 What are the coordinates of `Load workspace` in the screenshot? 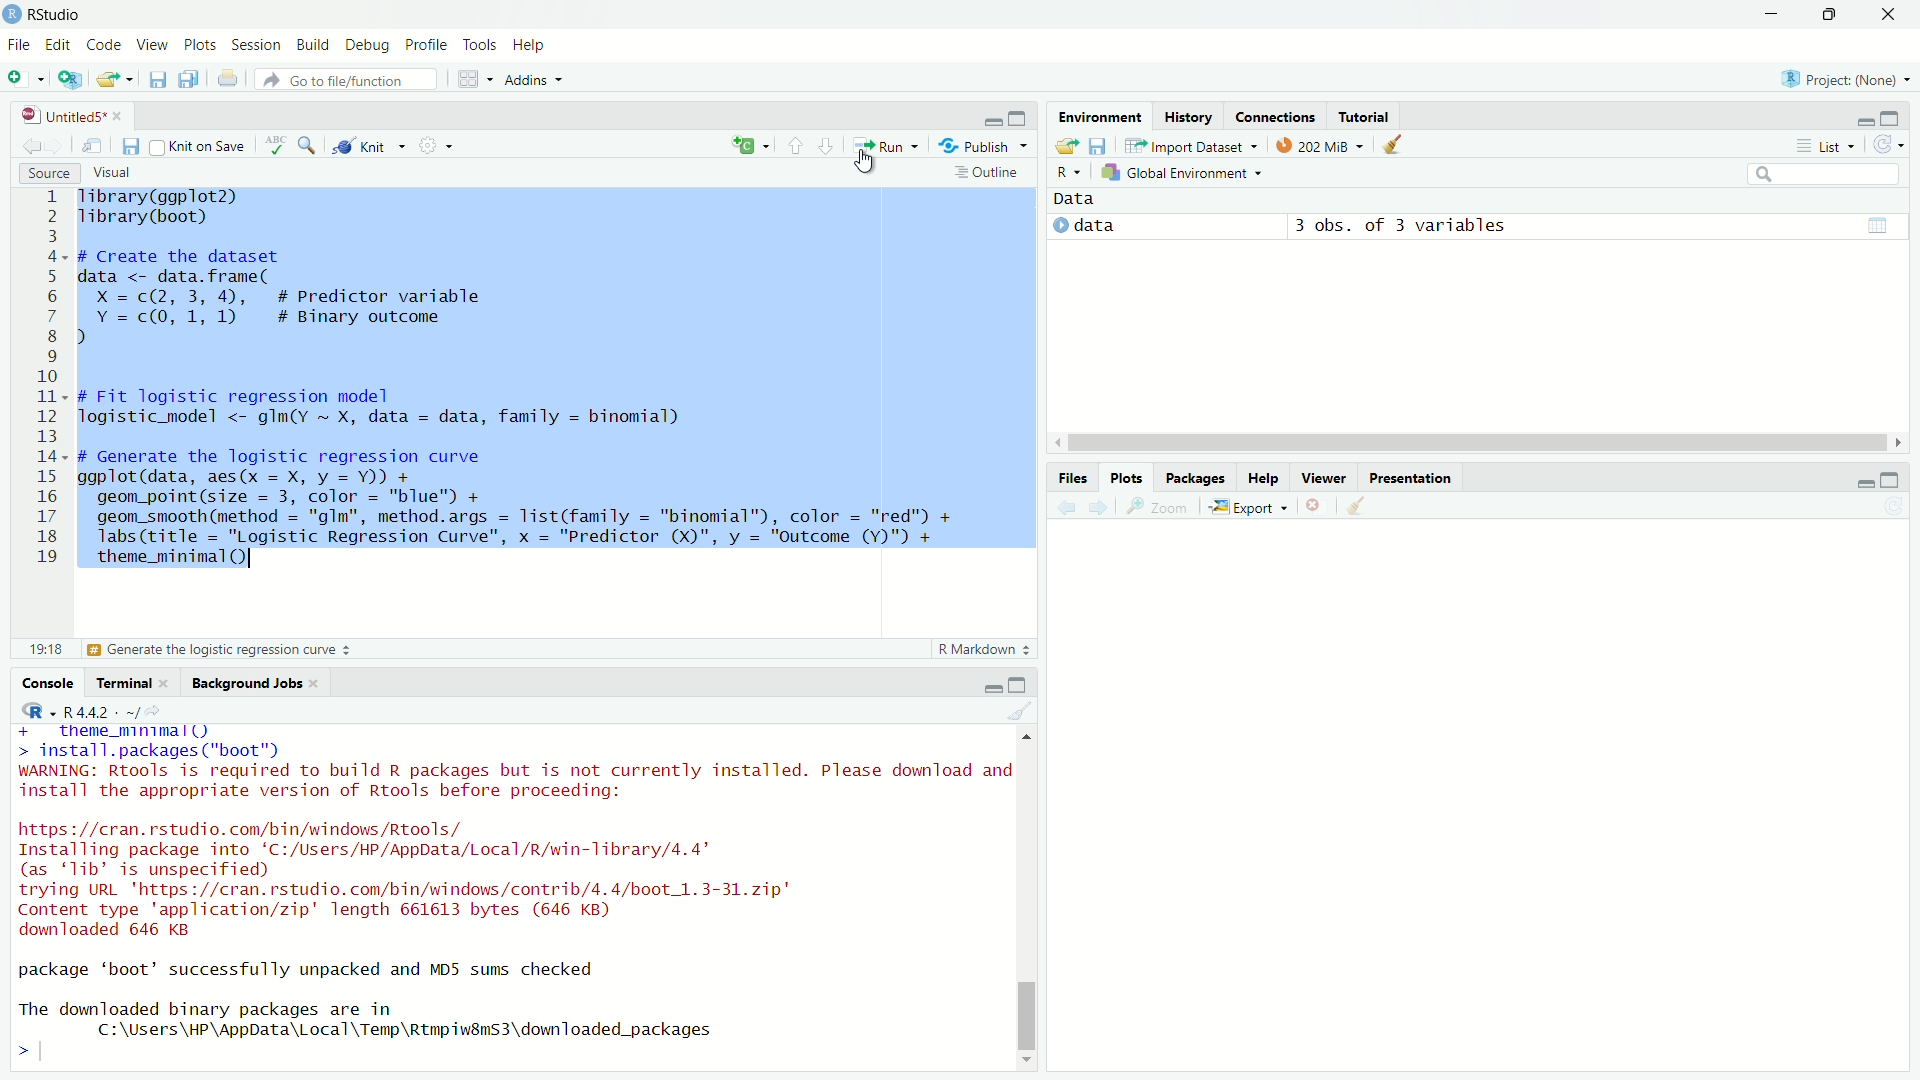 It's located at (1065, 146).